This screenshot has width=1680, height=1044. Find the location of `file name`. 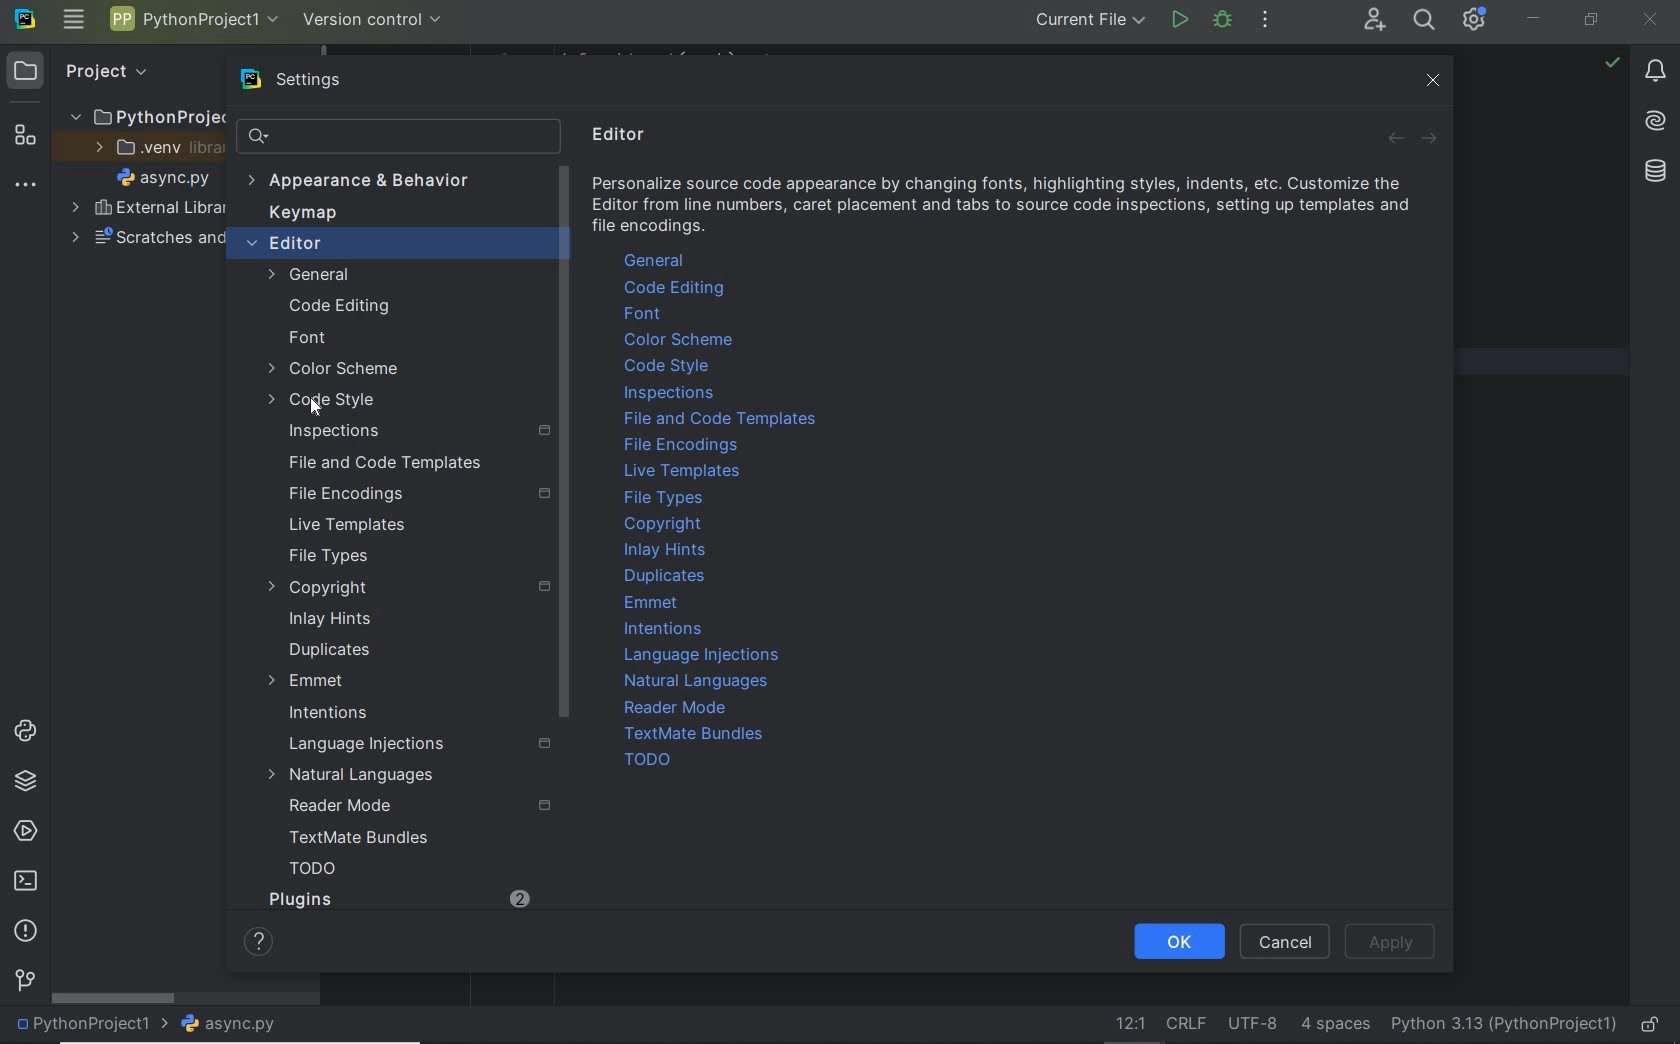

file name is located at coordinates (236, 1024).